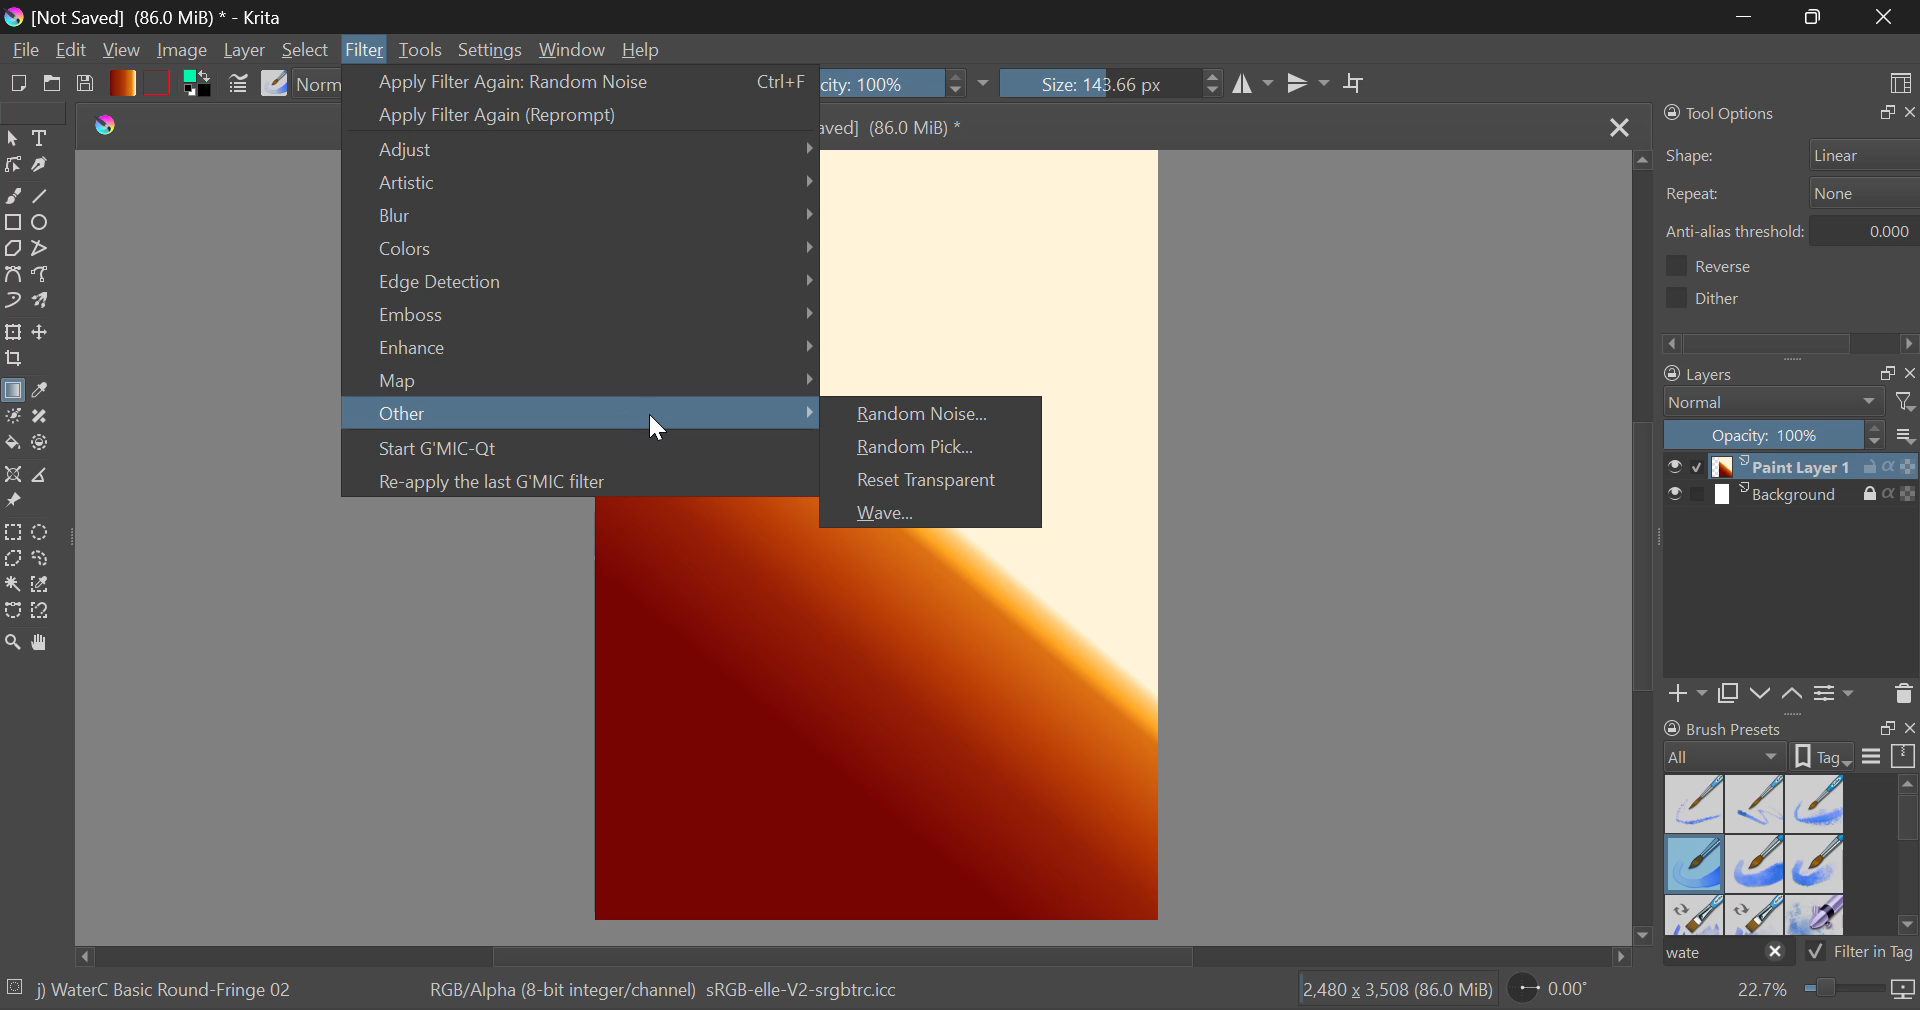 This screenshot has height=1010, width=1920. What do you see at coordinates (12, 418) in the screenshot?
I see `Colorize Mask Tool` at bounding box center [12, 418].